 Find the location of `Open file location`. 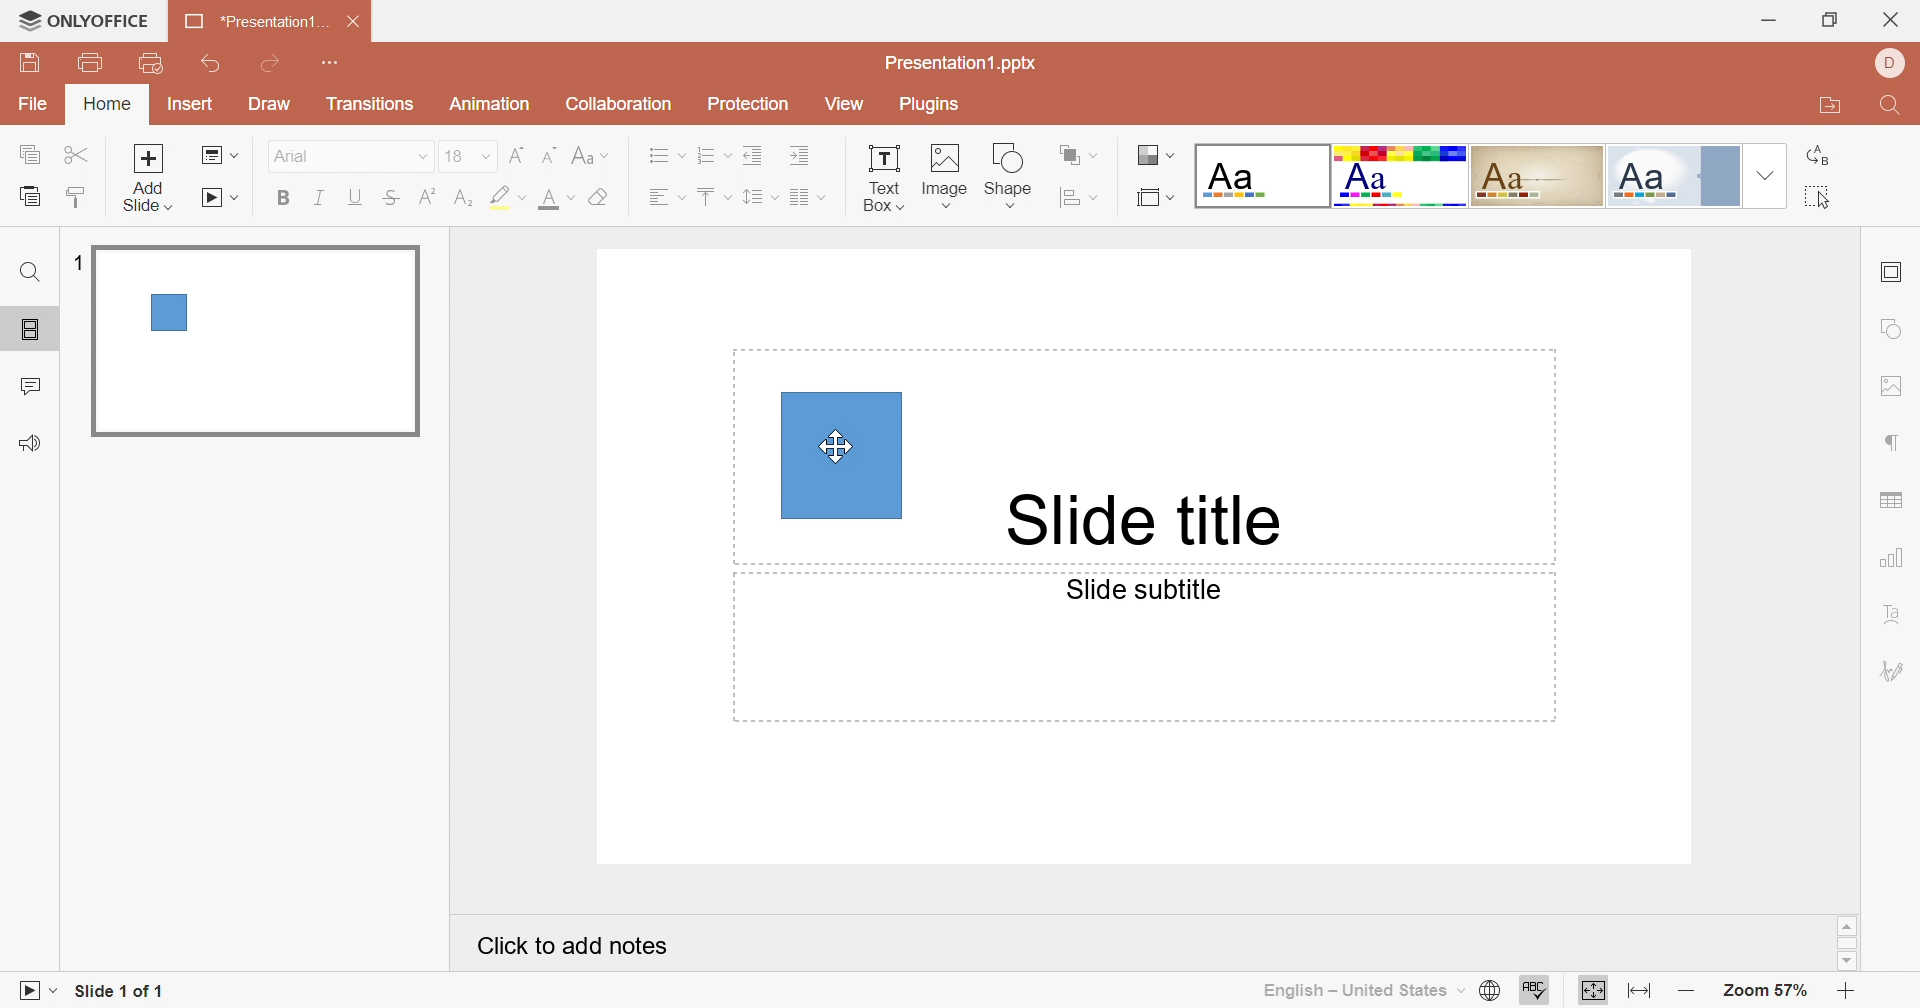

Open file location is located at coordinates (1834, 108).